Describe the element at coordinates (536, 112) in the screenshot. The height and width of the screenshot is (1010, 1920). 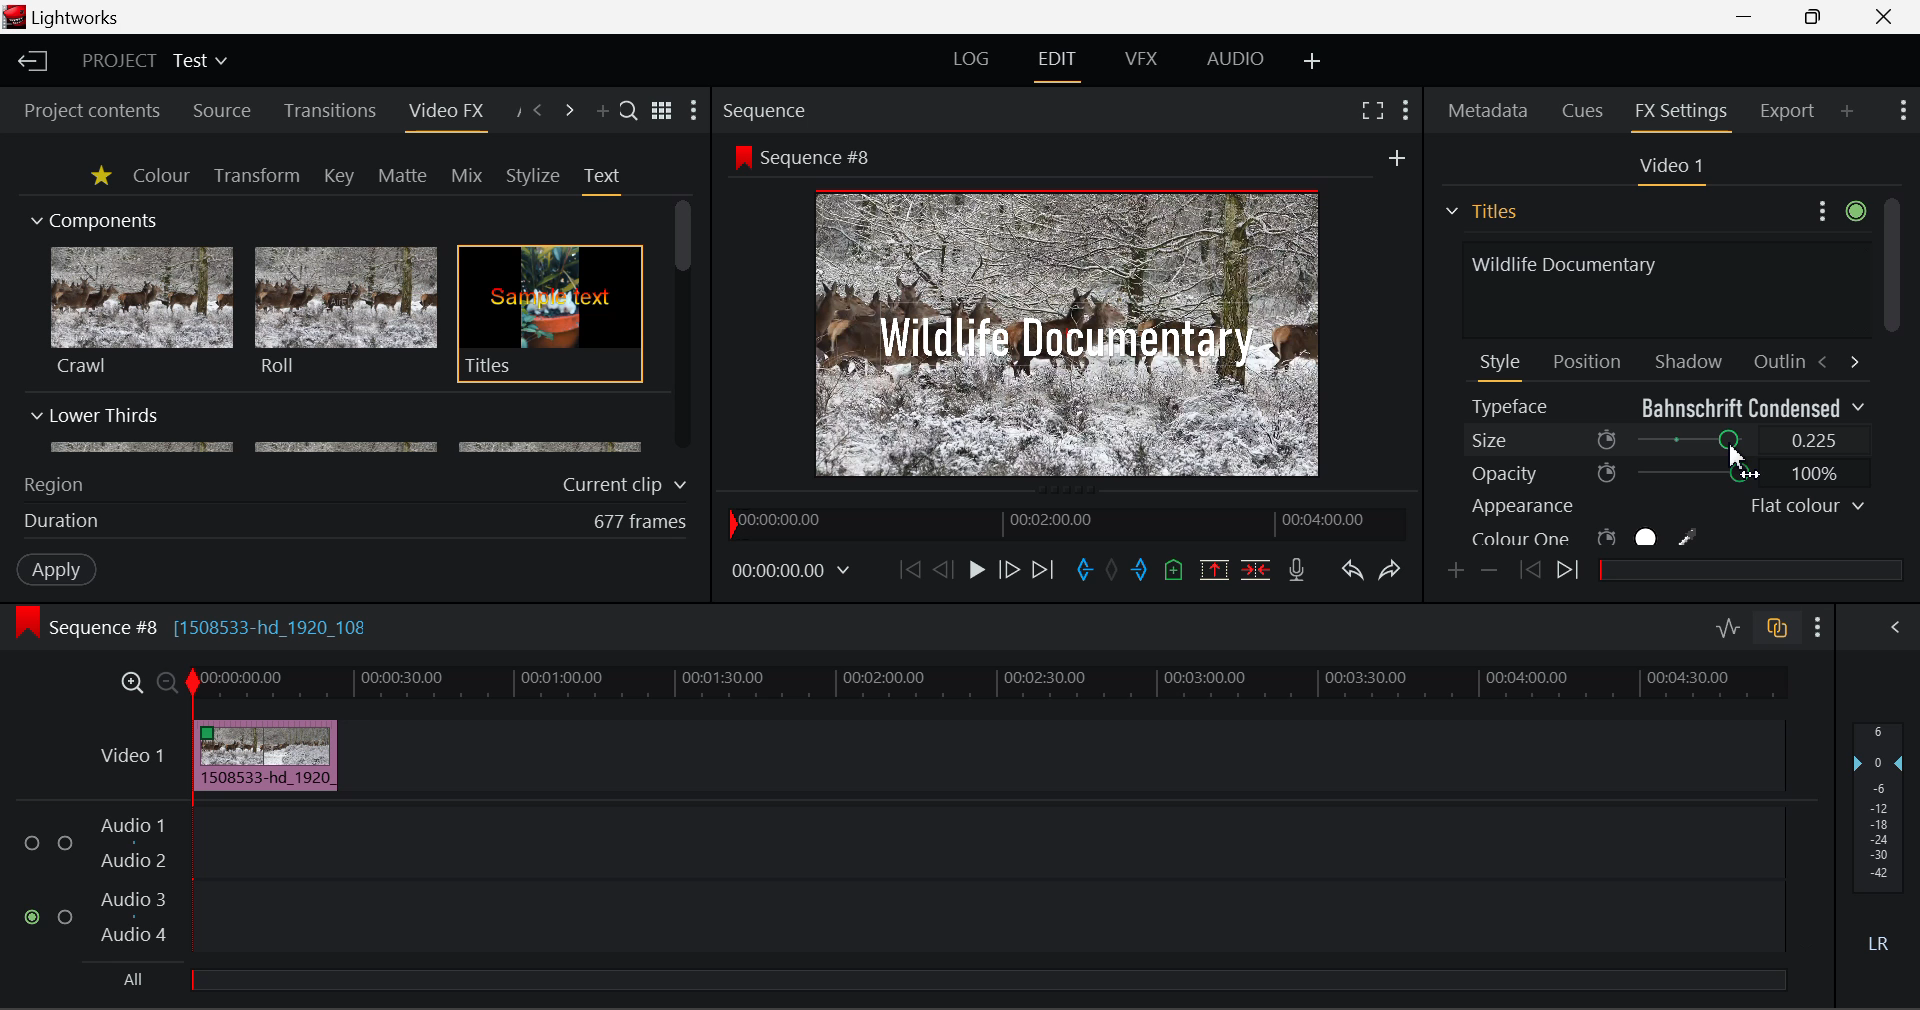
I see `Previous Panel` at that location.